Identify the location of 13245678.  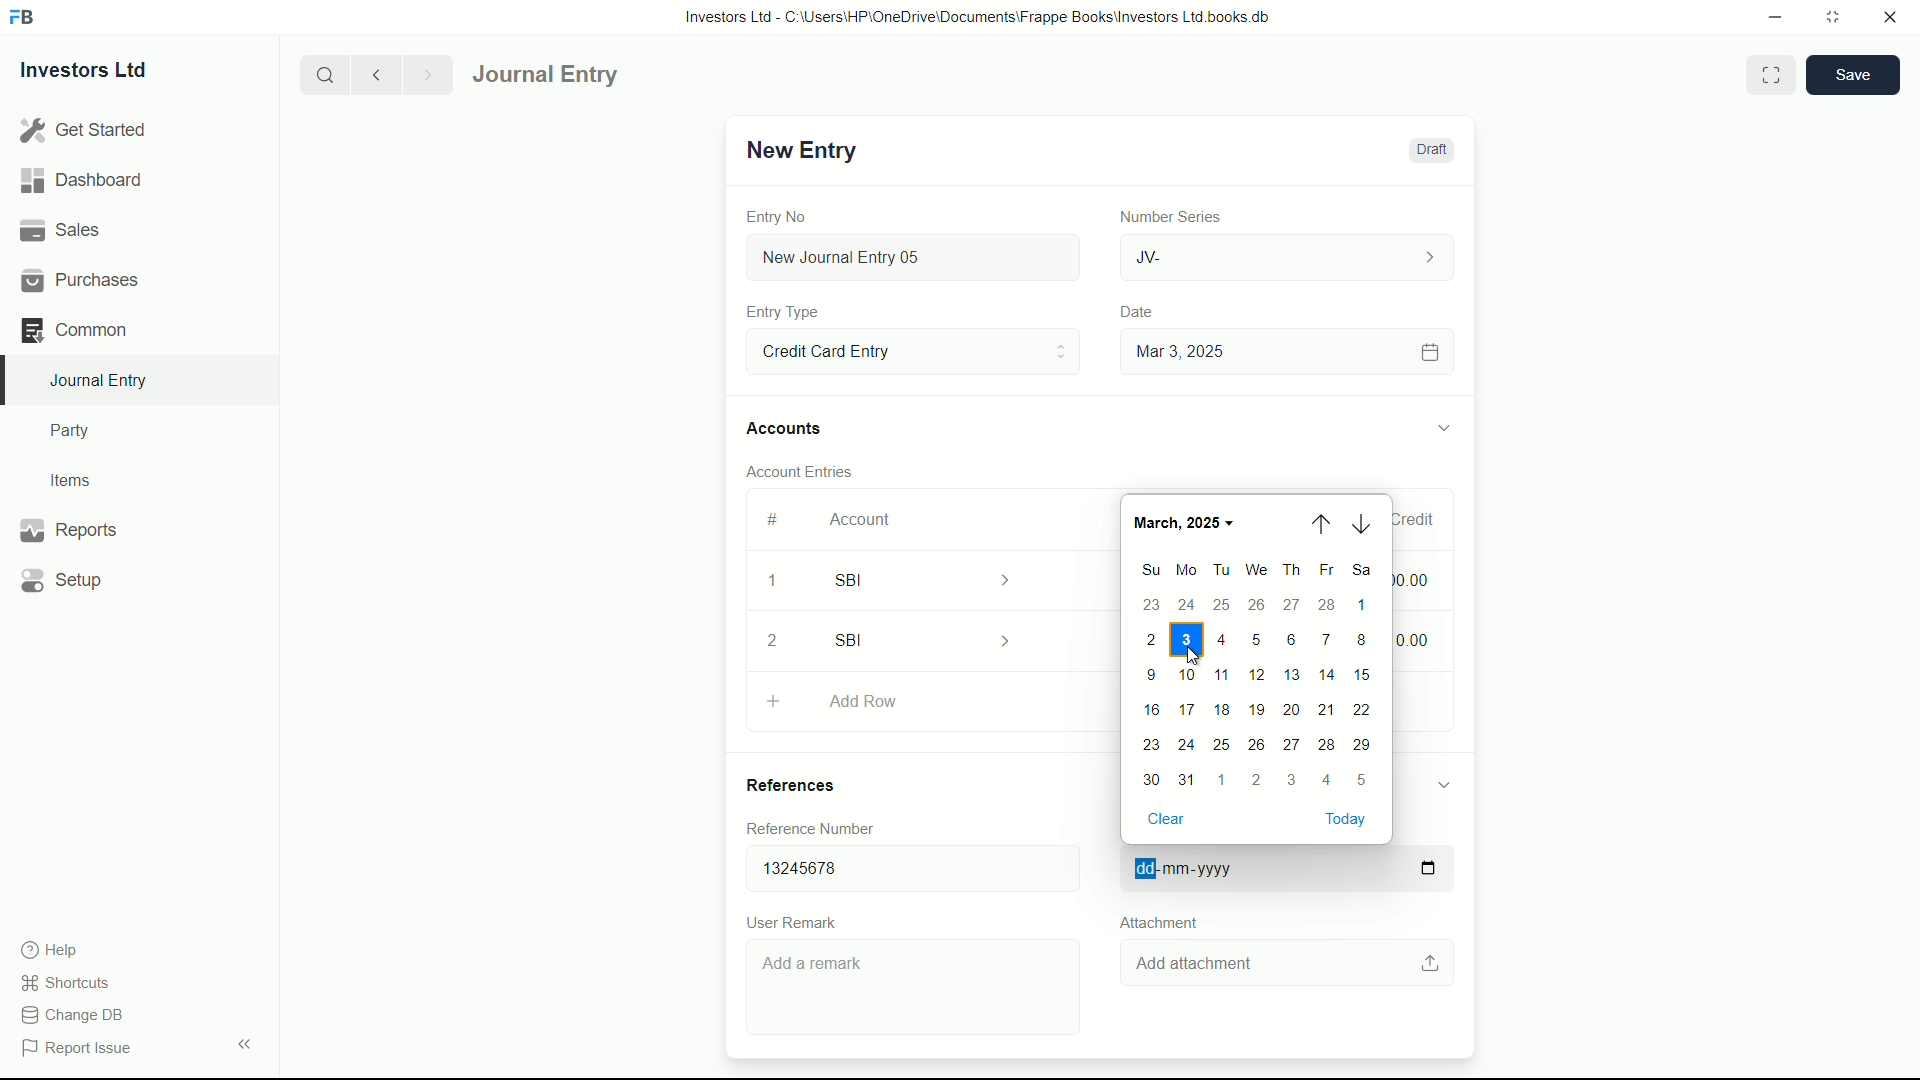
(905, 864).